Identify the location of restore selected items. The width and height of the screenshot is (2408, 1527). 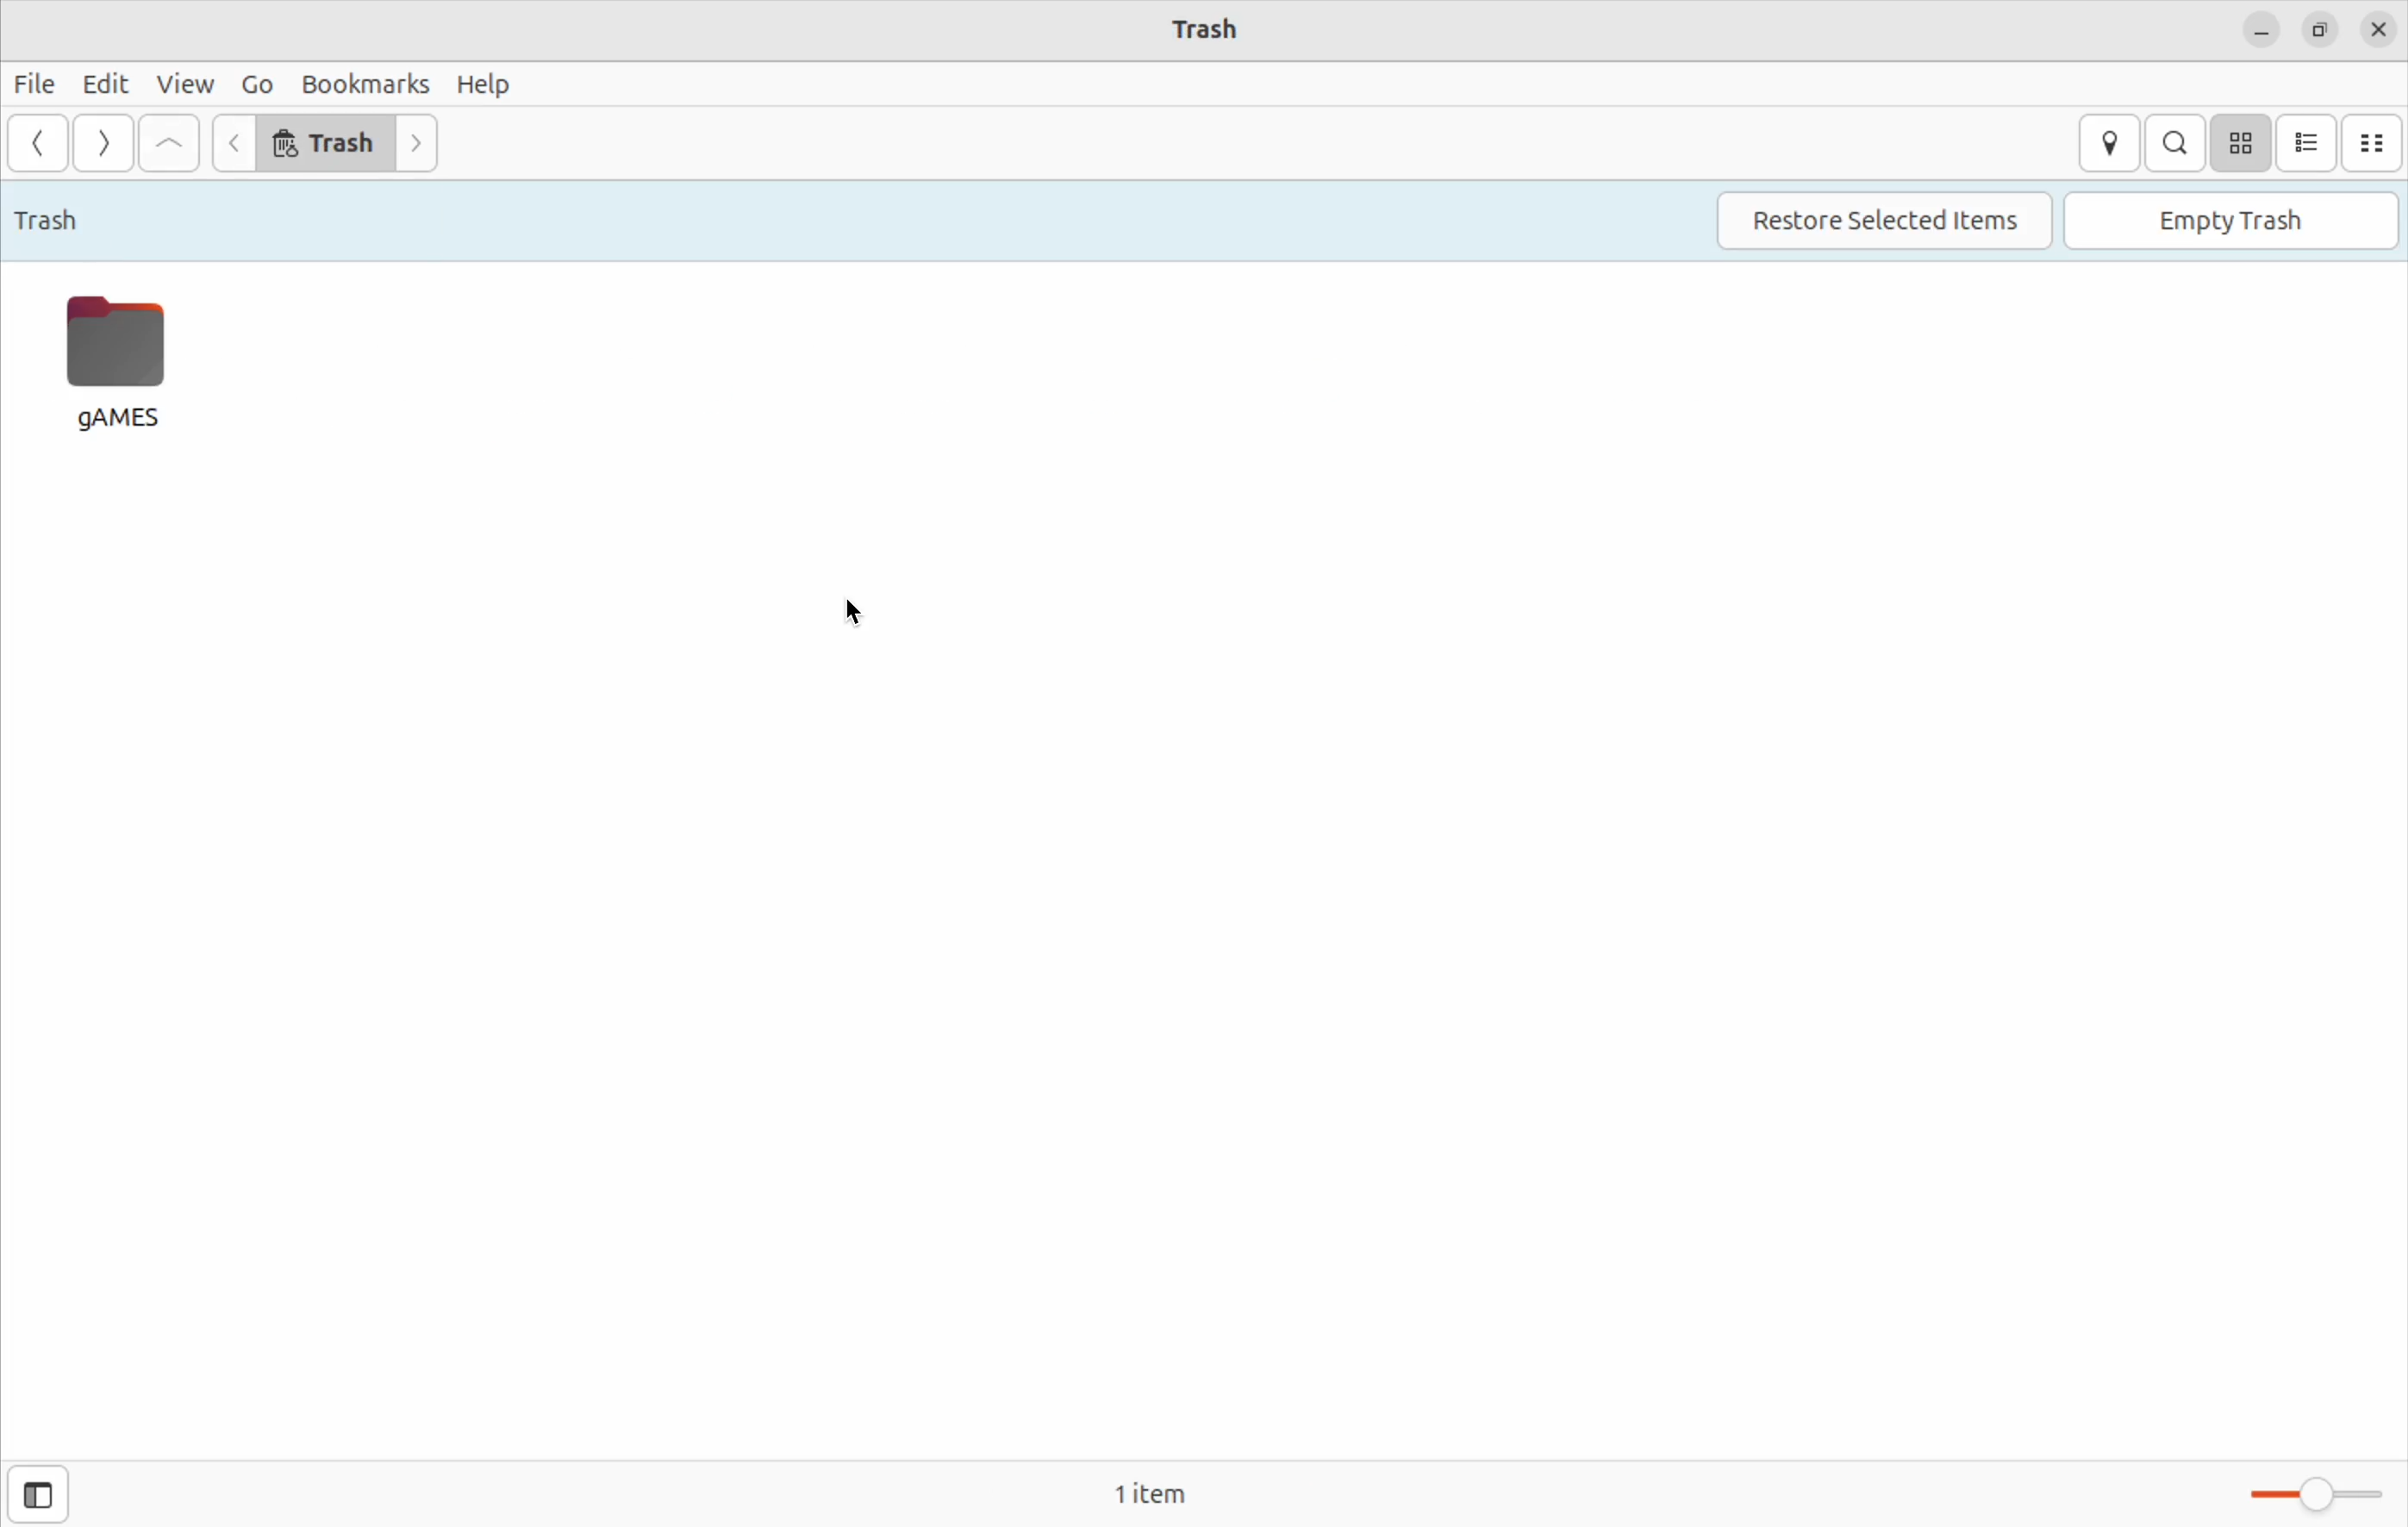
(1890, 220).